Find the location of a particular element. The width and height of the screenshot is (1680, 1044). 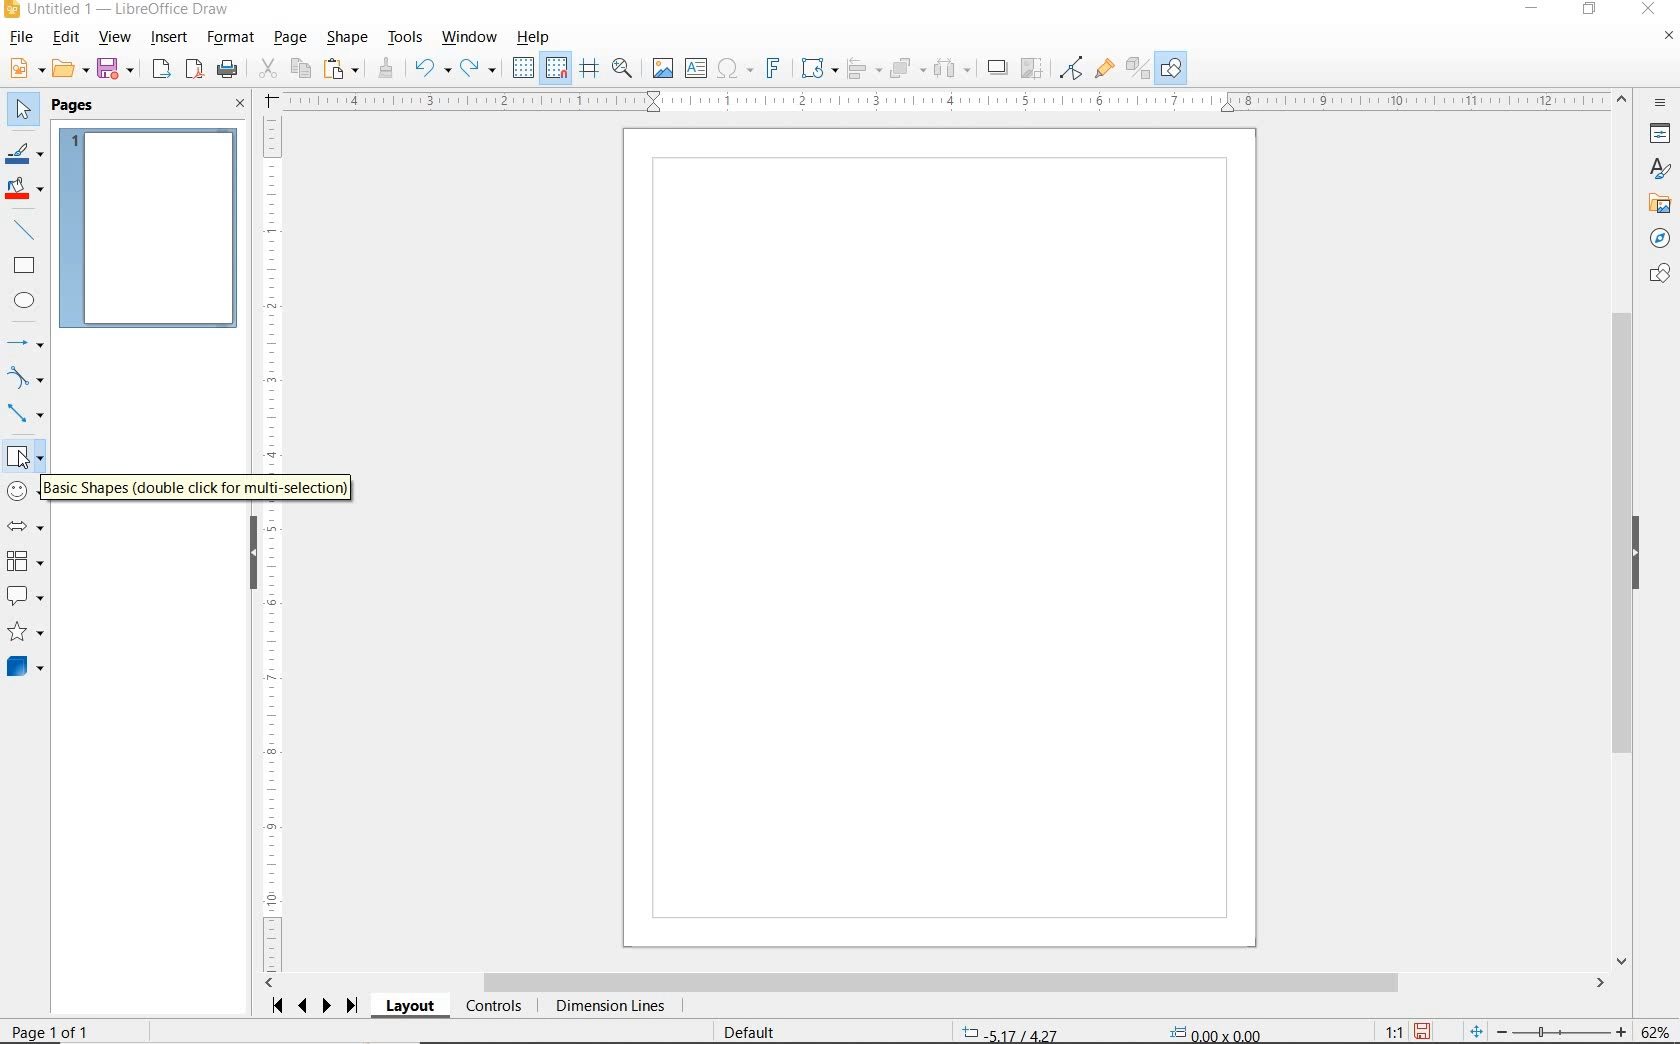

TOGGLE POINT EDIT MODE is located at coordinates (1073, 70).